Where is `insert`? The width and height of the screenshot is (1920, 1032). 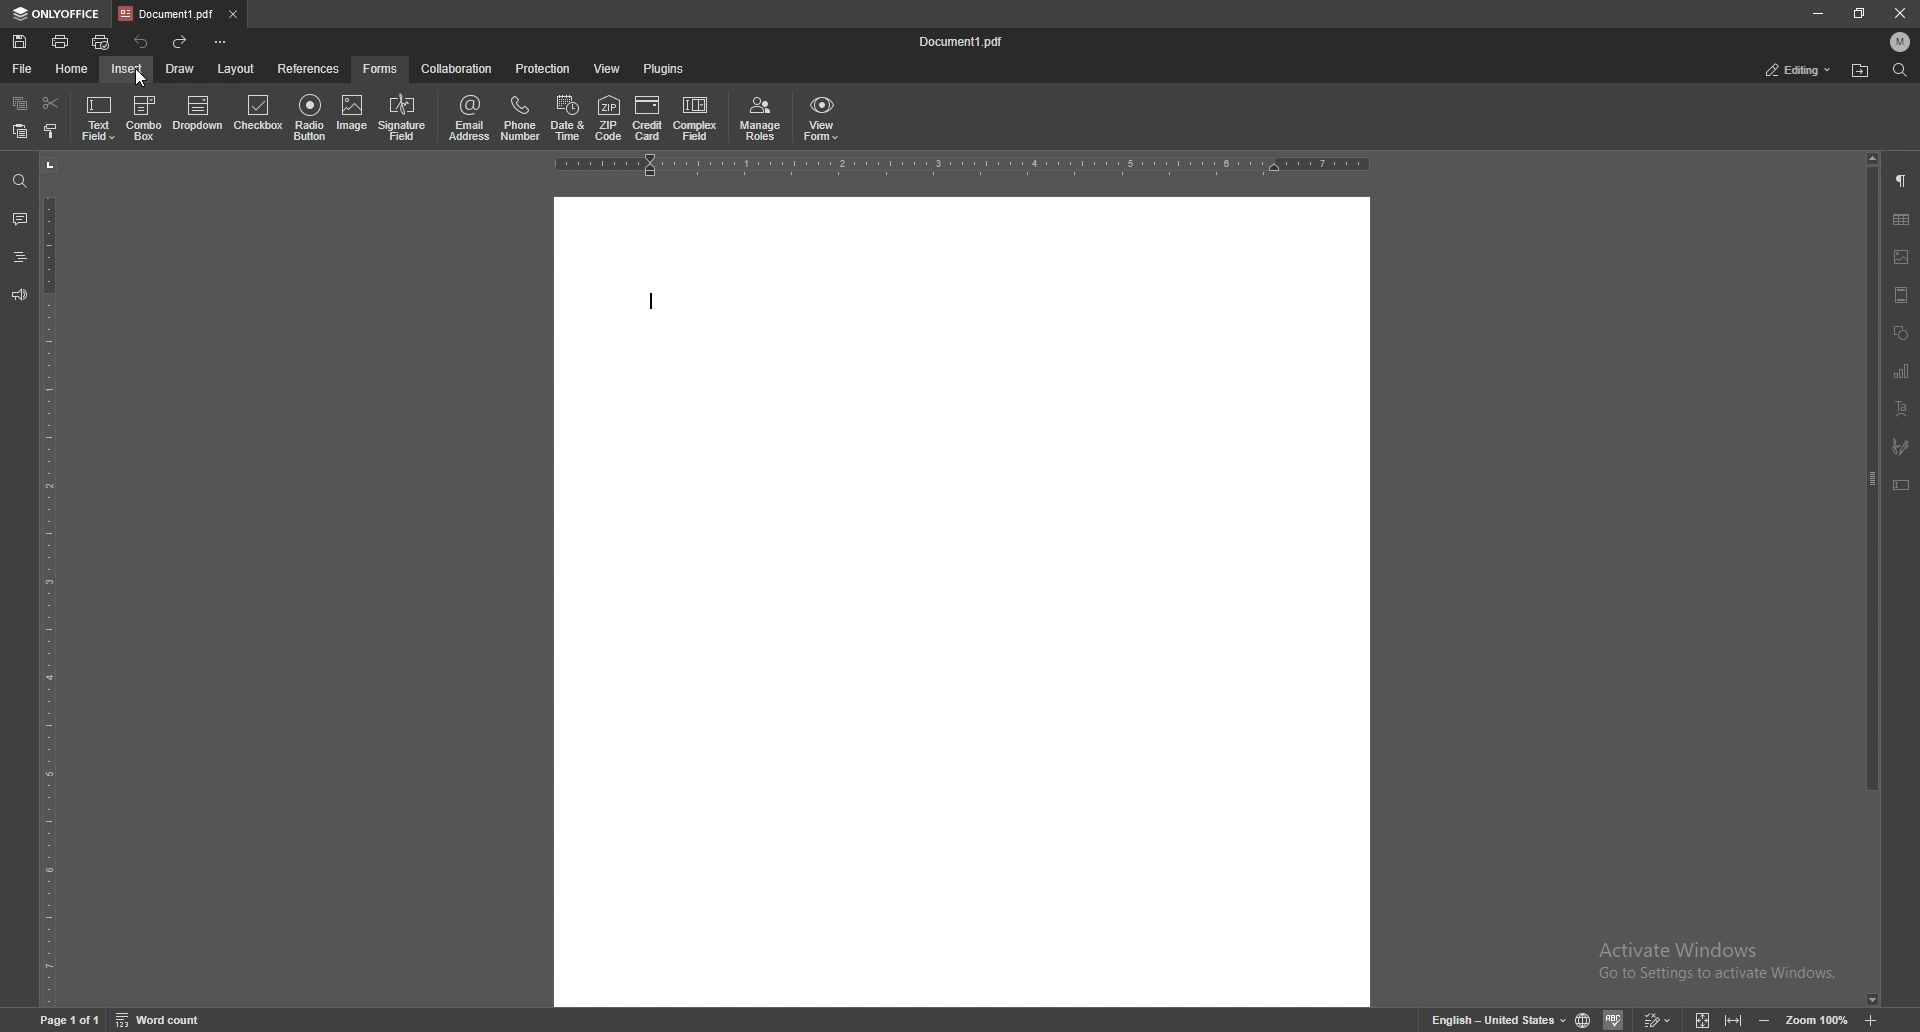 insert is located at coordinates (127, 68).